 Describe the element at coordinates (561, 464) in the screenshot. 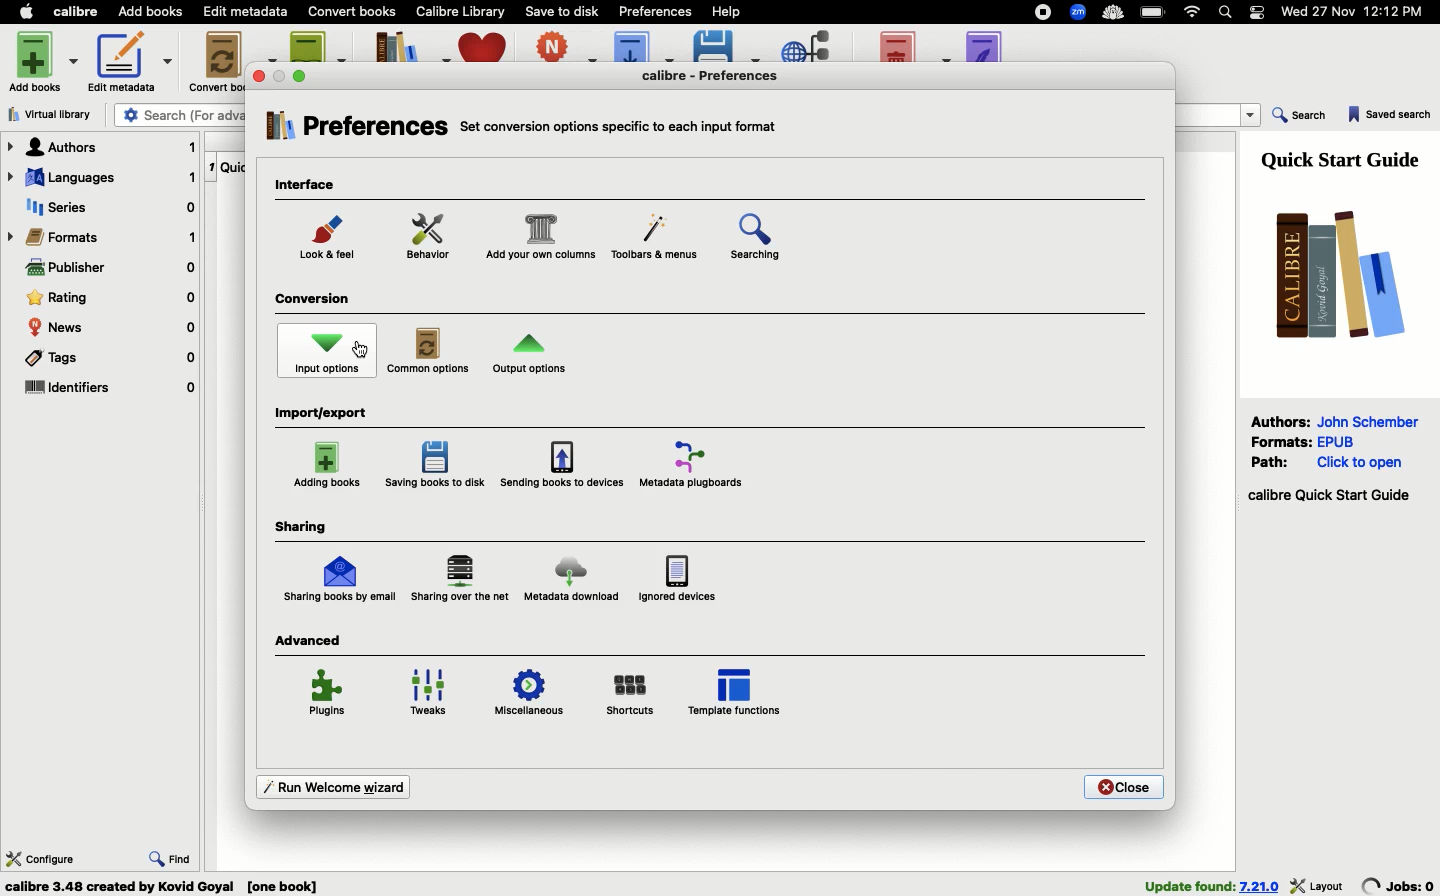

I see `Sending books to devices` at that location.